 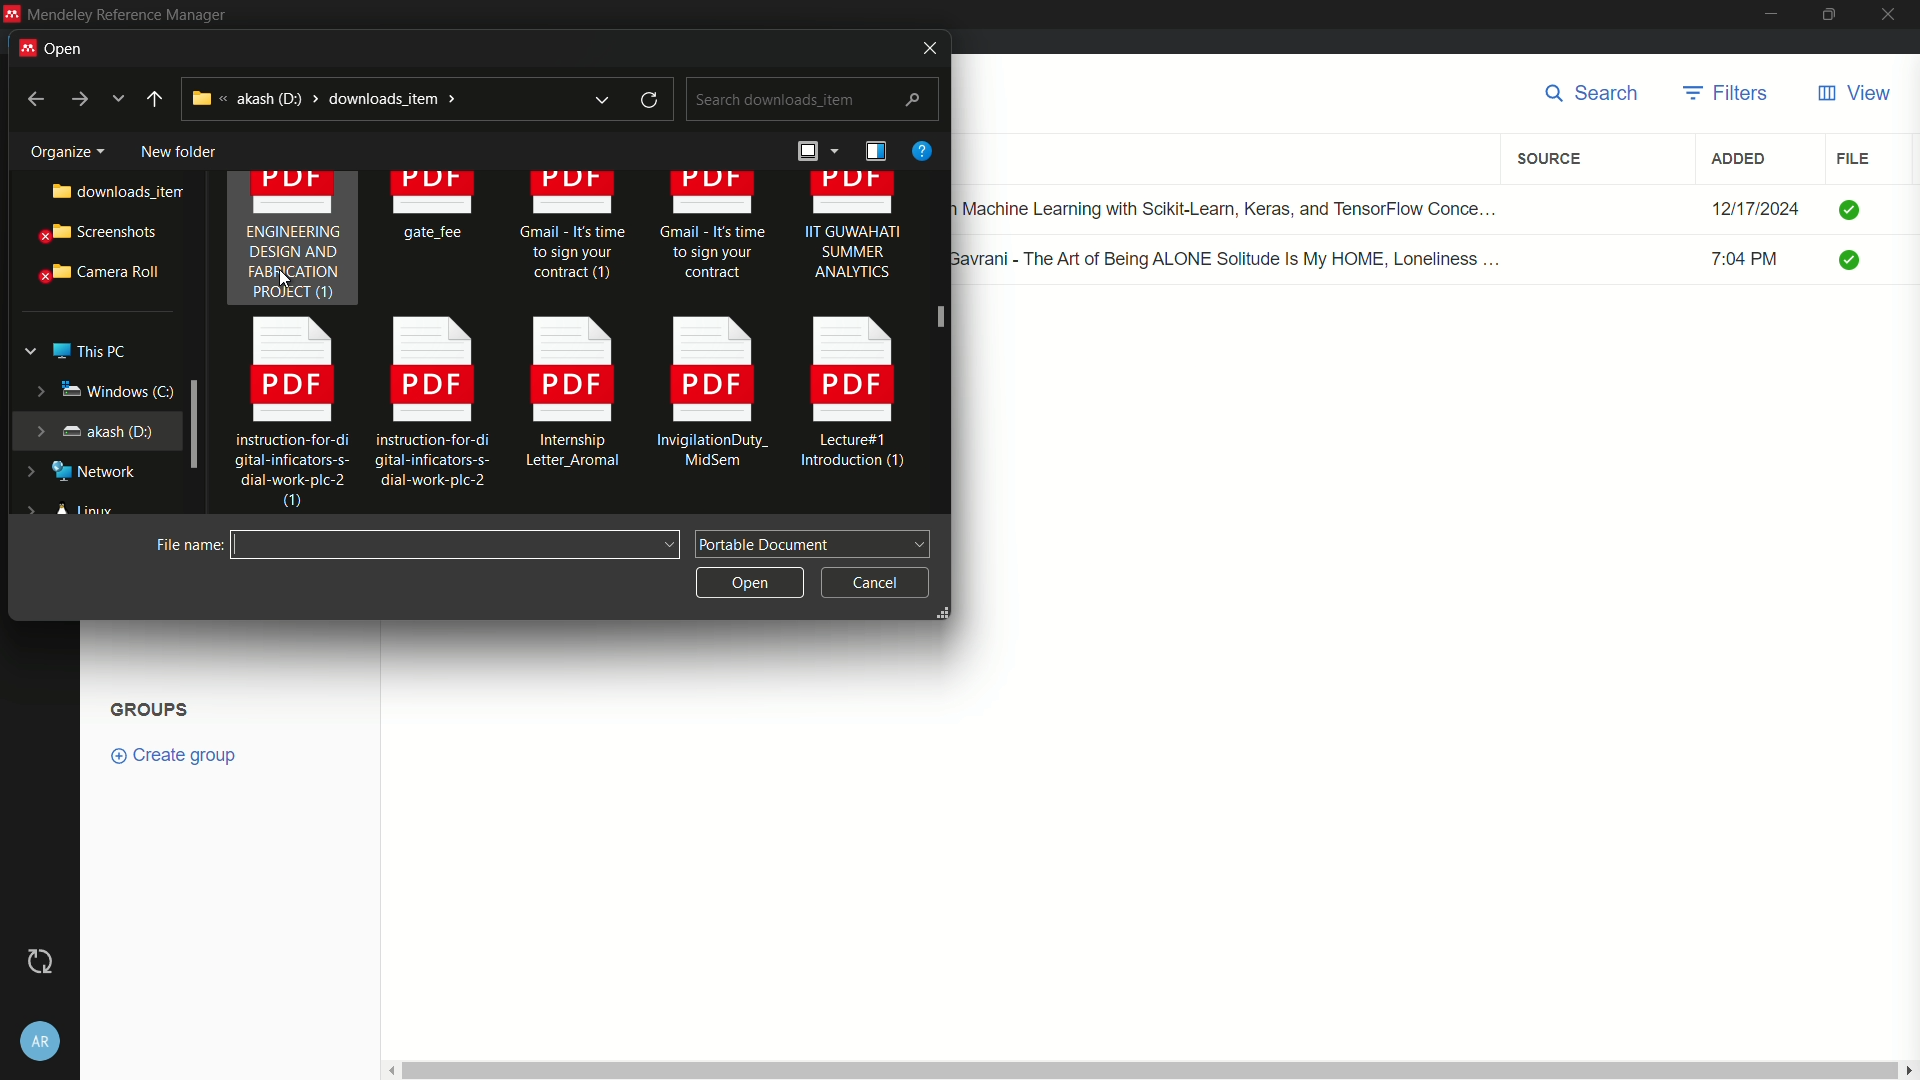 What do you see at coordinates (875, 151) in the screenshot?
I see `details` at bounding box center [875, 151].